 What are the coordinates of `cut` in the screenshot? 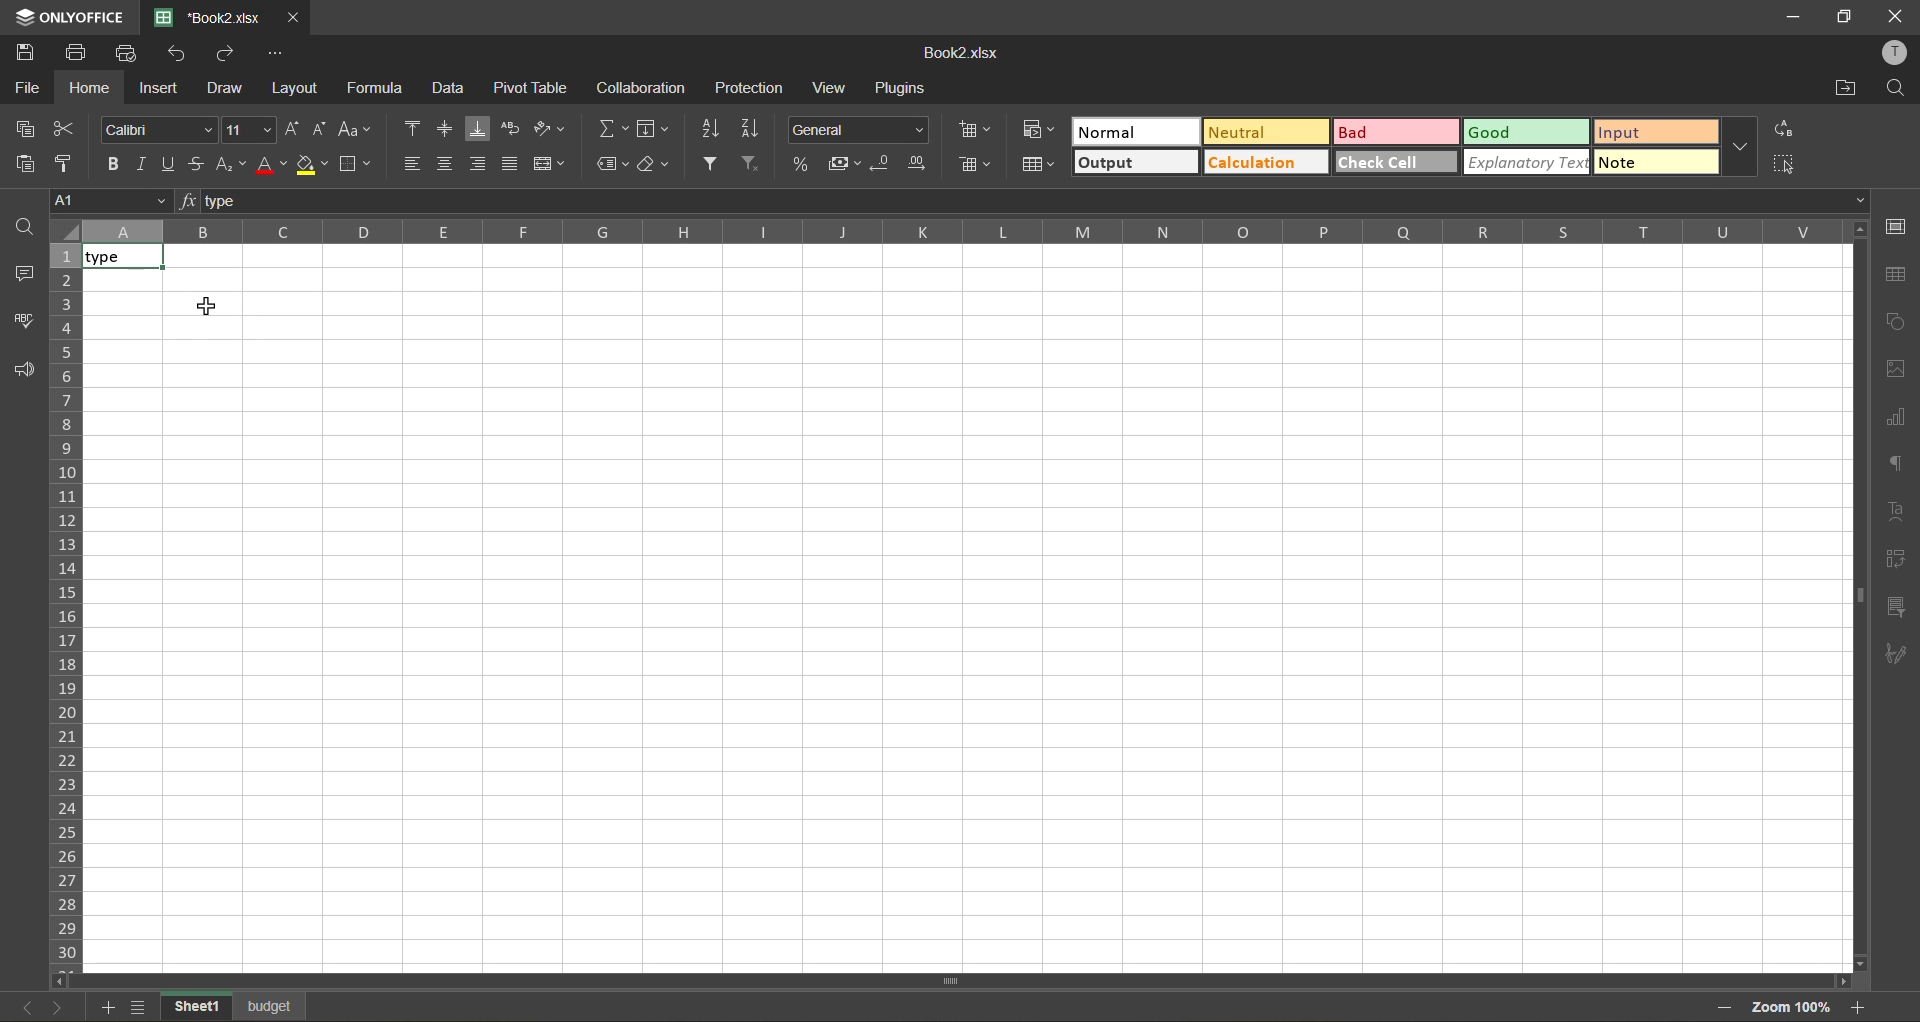 It's located at (67, 127).